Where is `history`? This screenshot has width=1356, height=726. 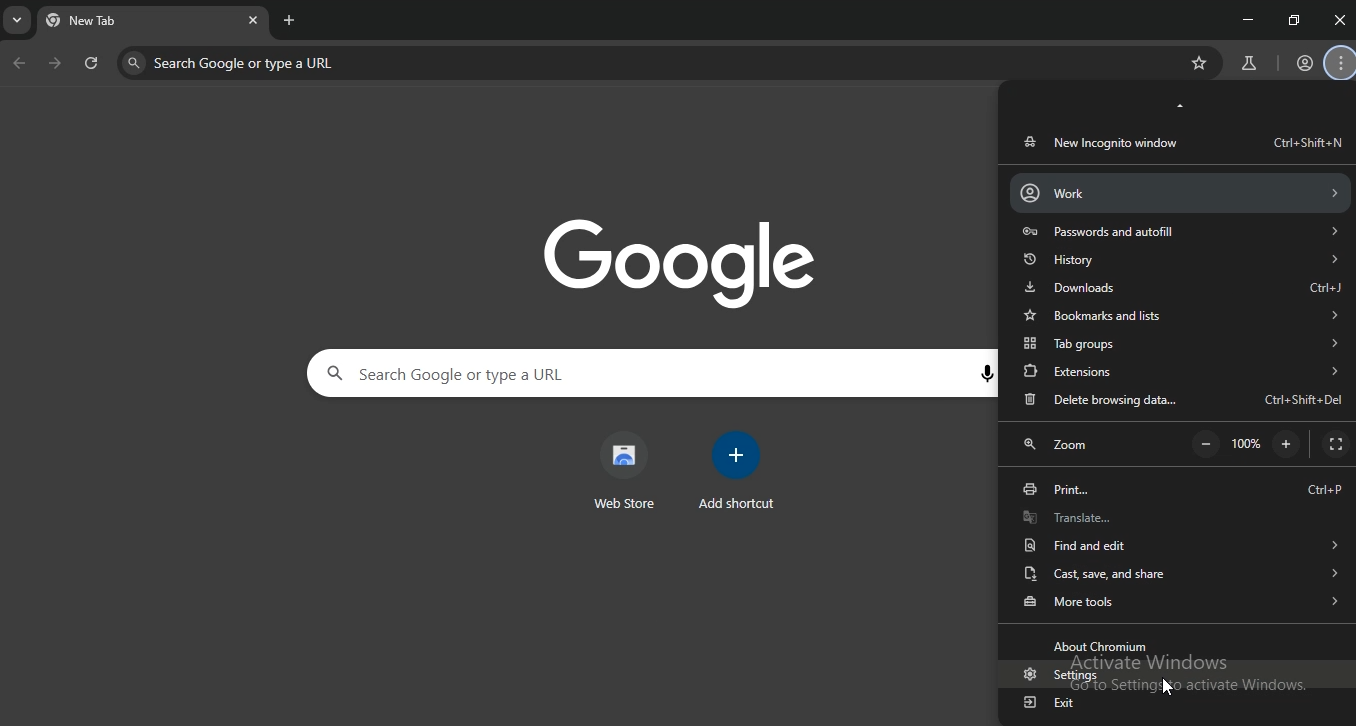 history is located at coordinates (1179, 258).